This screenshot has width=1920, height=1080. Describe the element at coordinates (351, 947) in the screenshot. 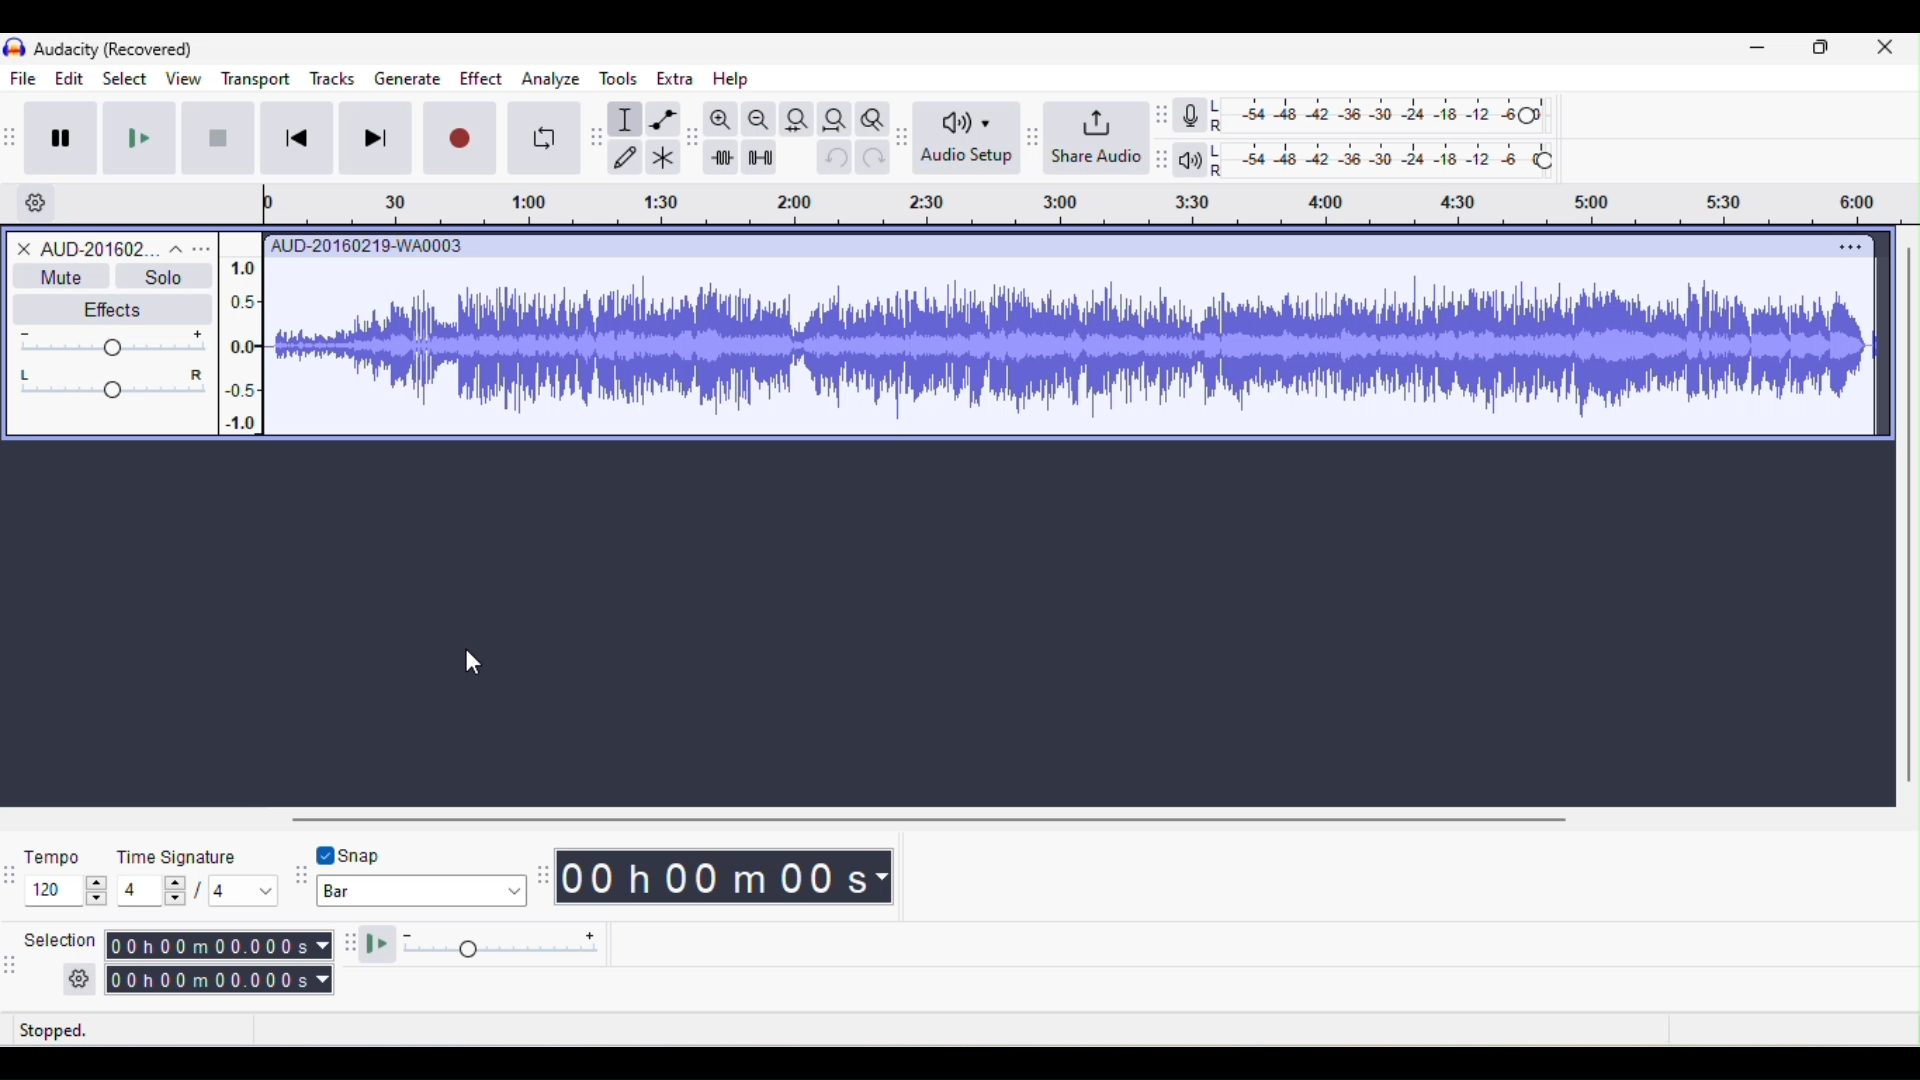

I see `audacity plat at speed` at that location.